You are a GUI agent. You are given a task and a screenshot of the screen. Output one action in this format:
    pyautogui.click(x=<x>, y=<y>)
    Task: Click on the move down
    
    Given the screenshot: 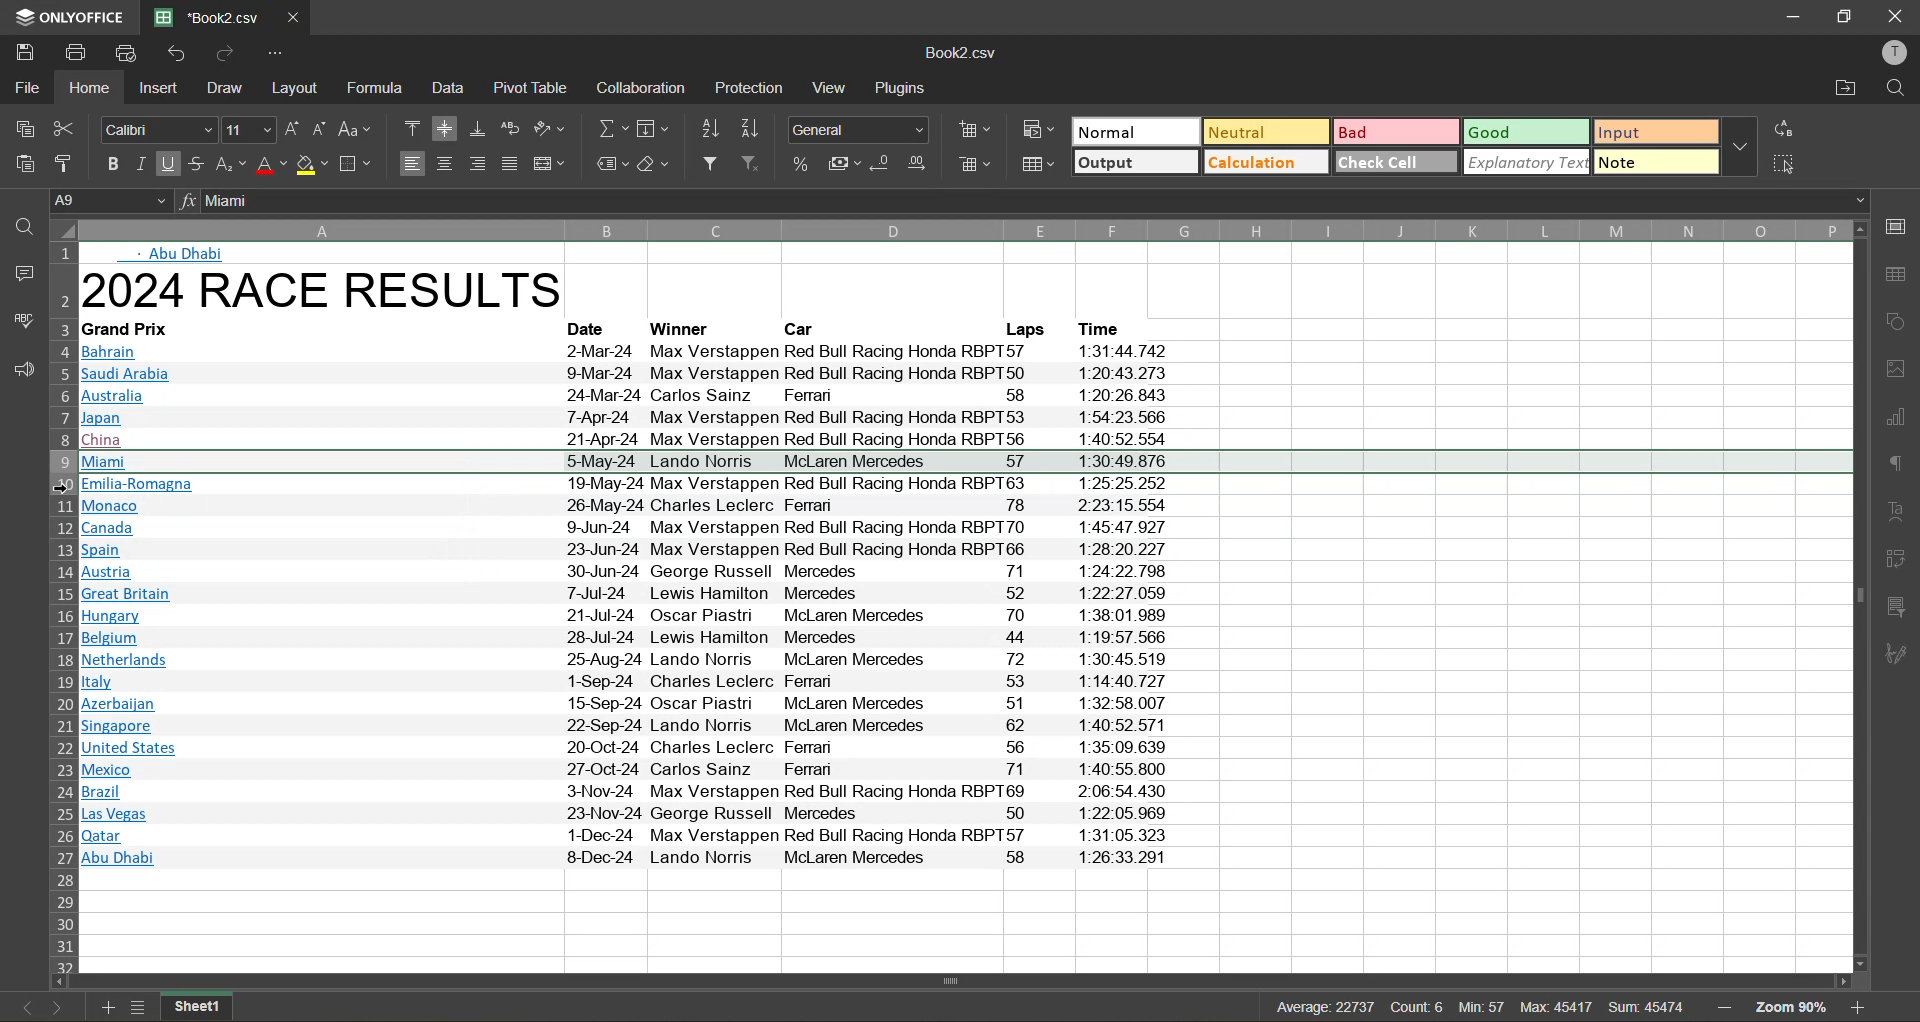 What is the action you would take?
    pyautogui.click(x=1859, y=964)
    